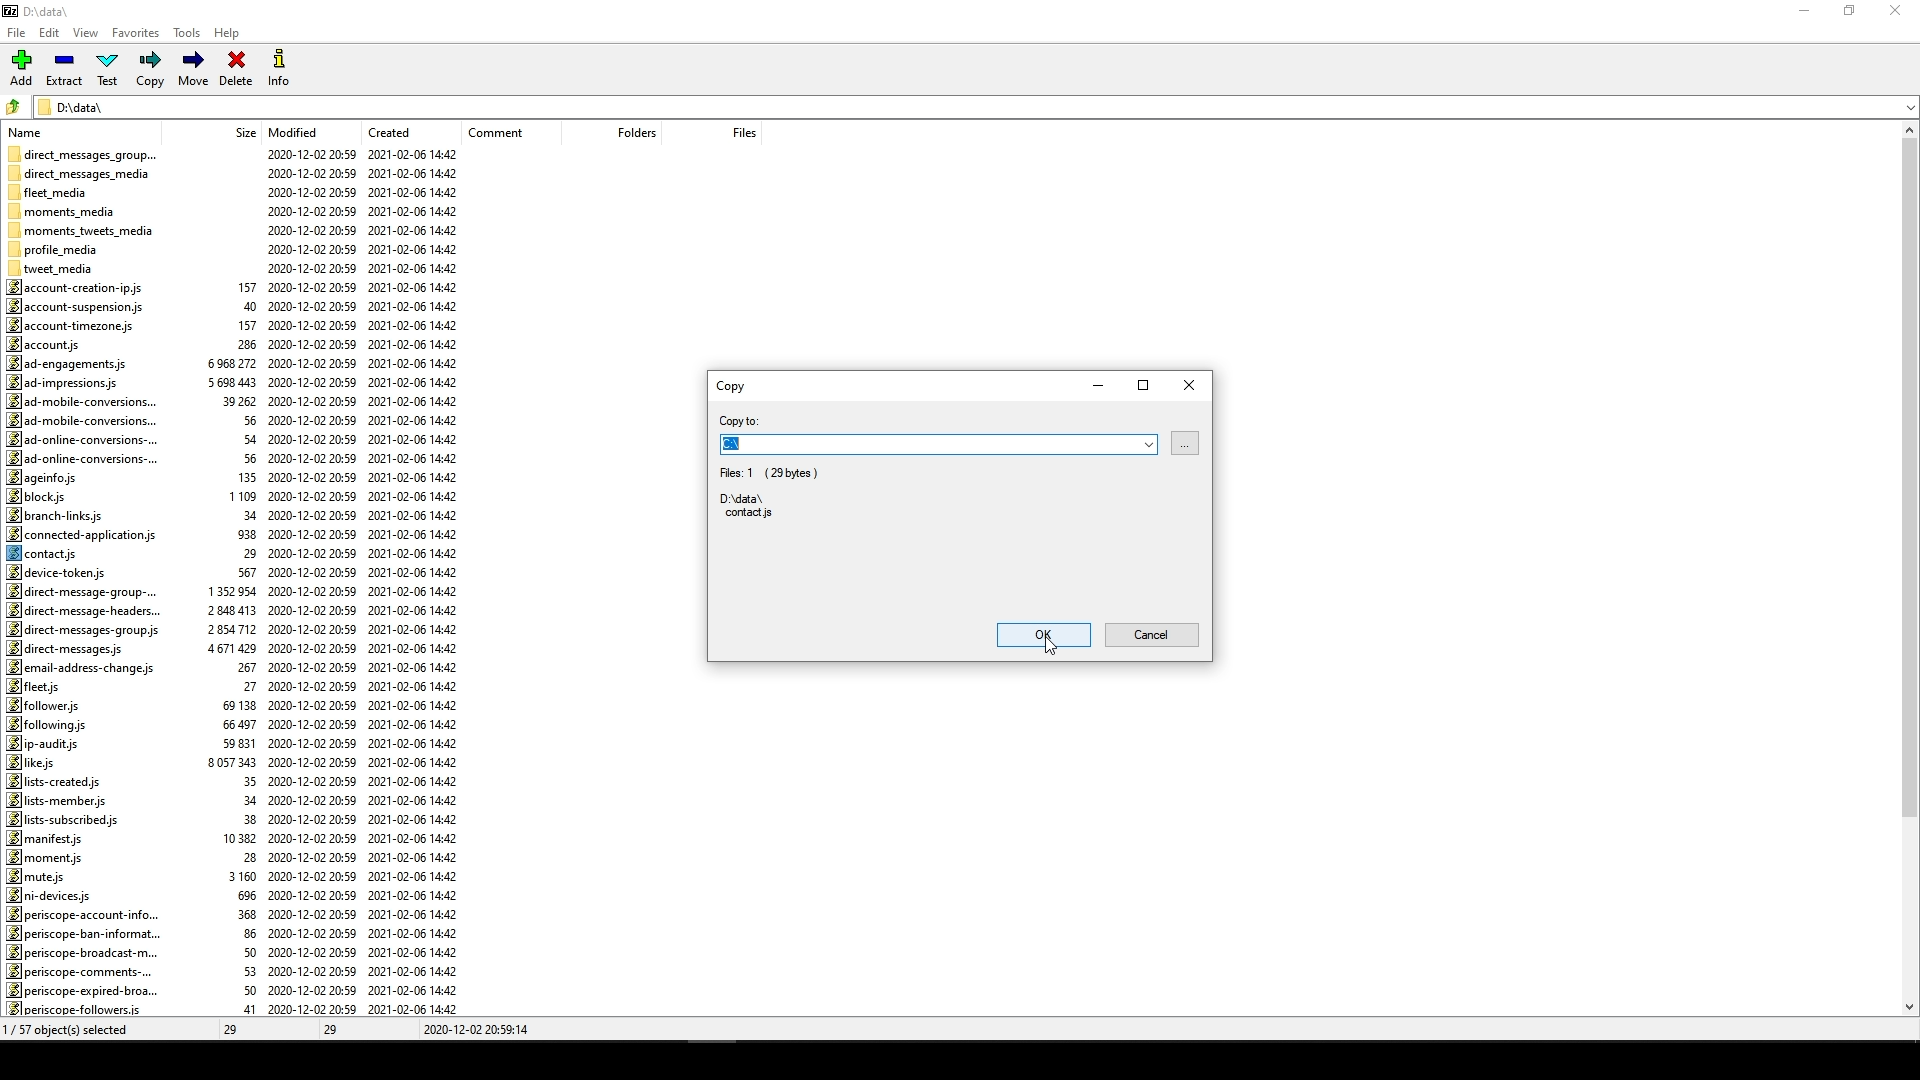  I want to click on periscope-followers.js, so click(77, 1009).